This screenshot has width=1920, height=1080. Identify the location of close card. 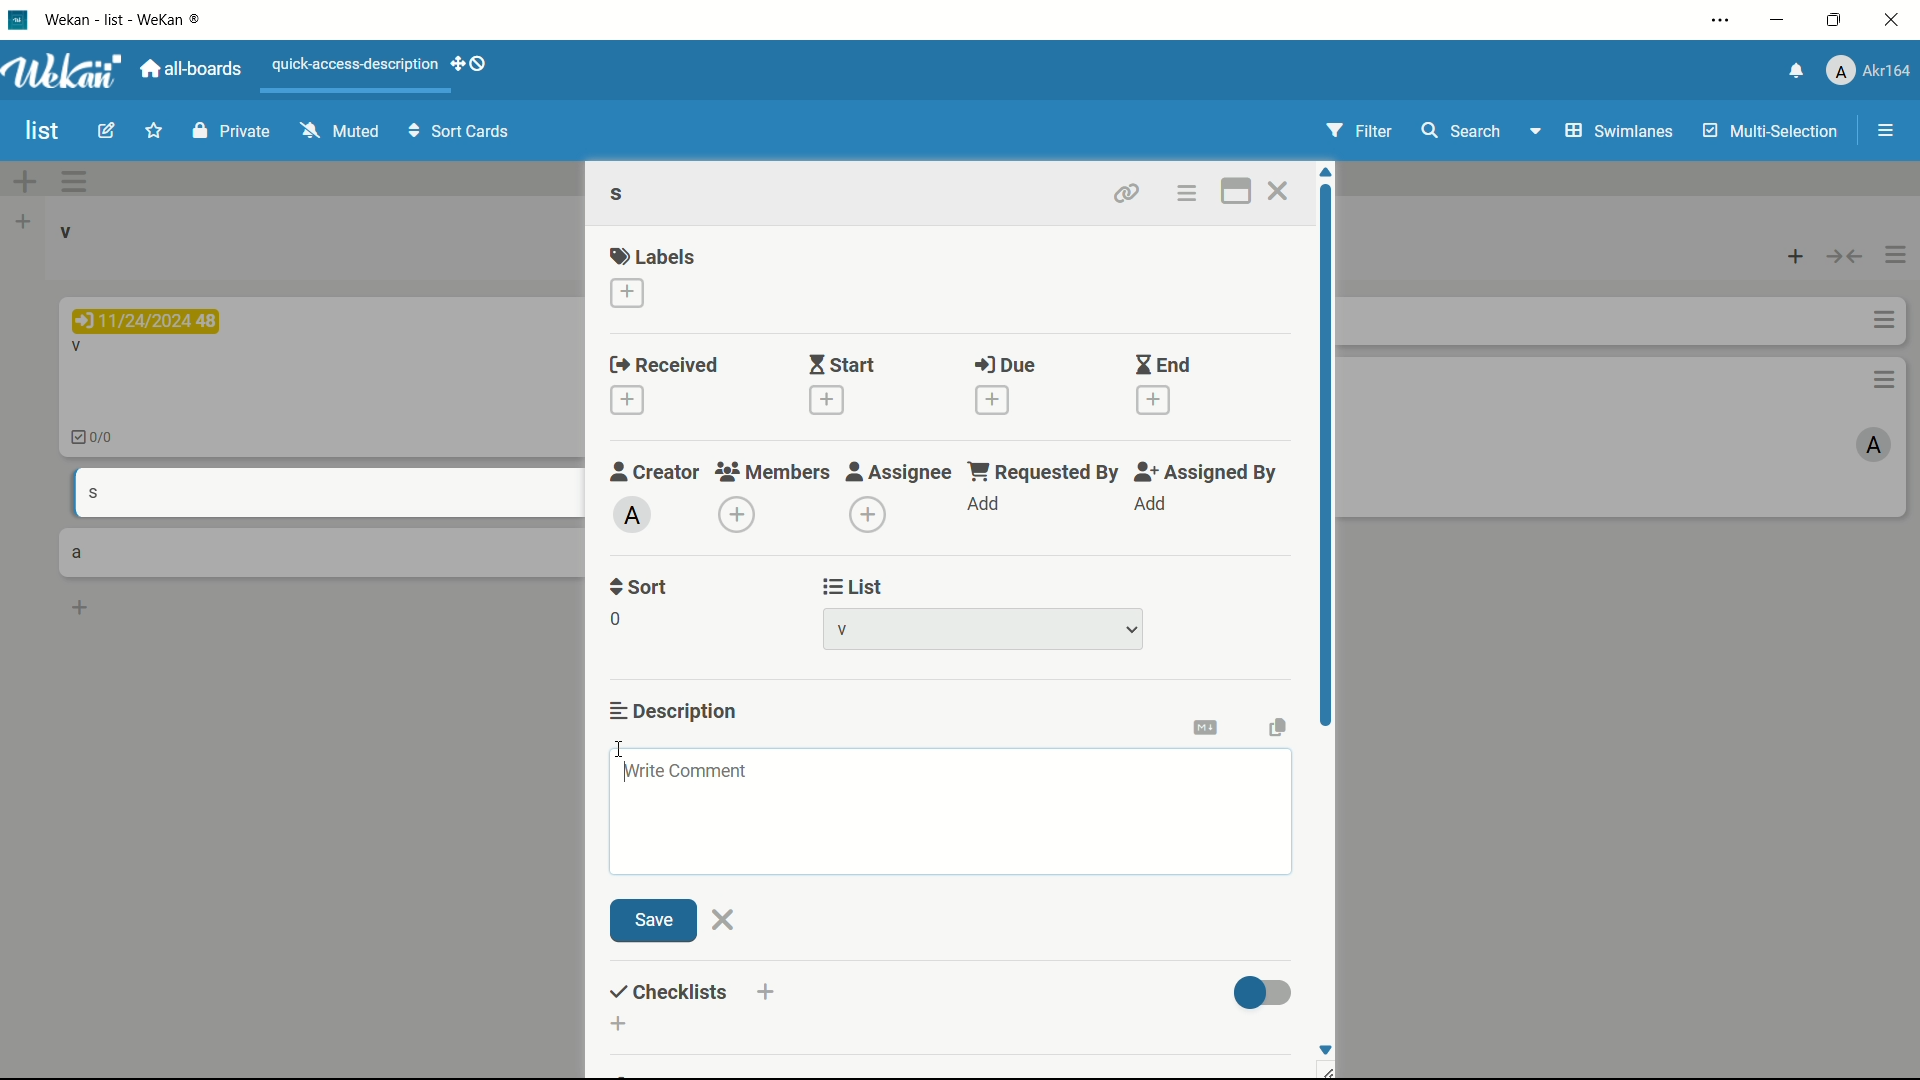
(1276, 190).